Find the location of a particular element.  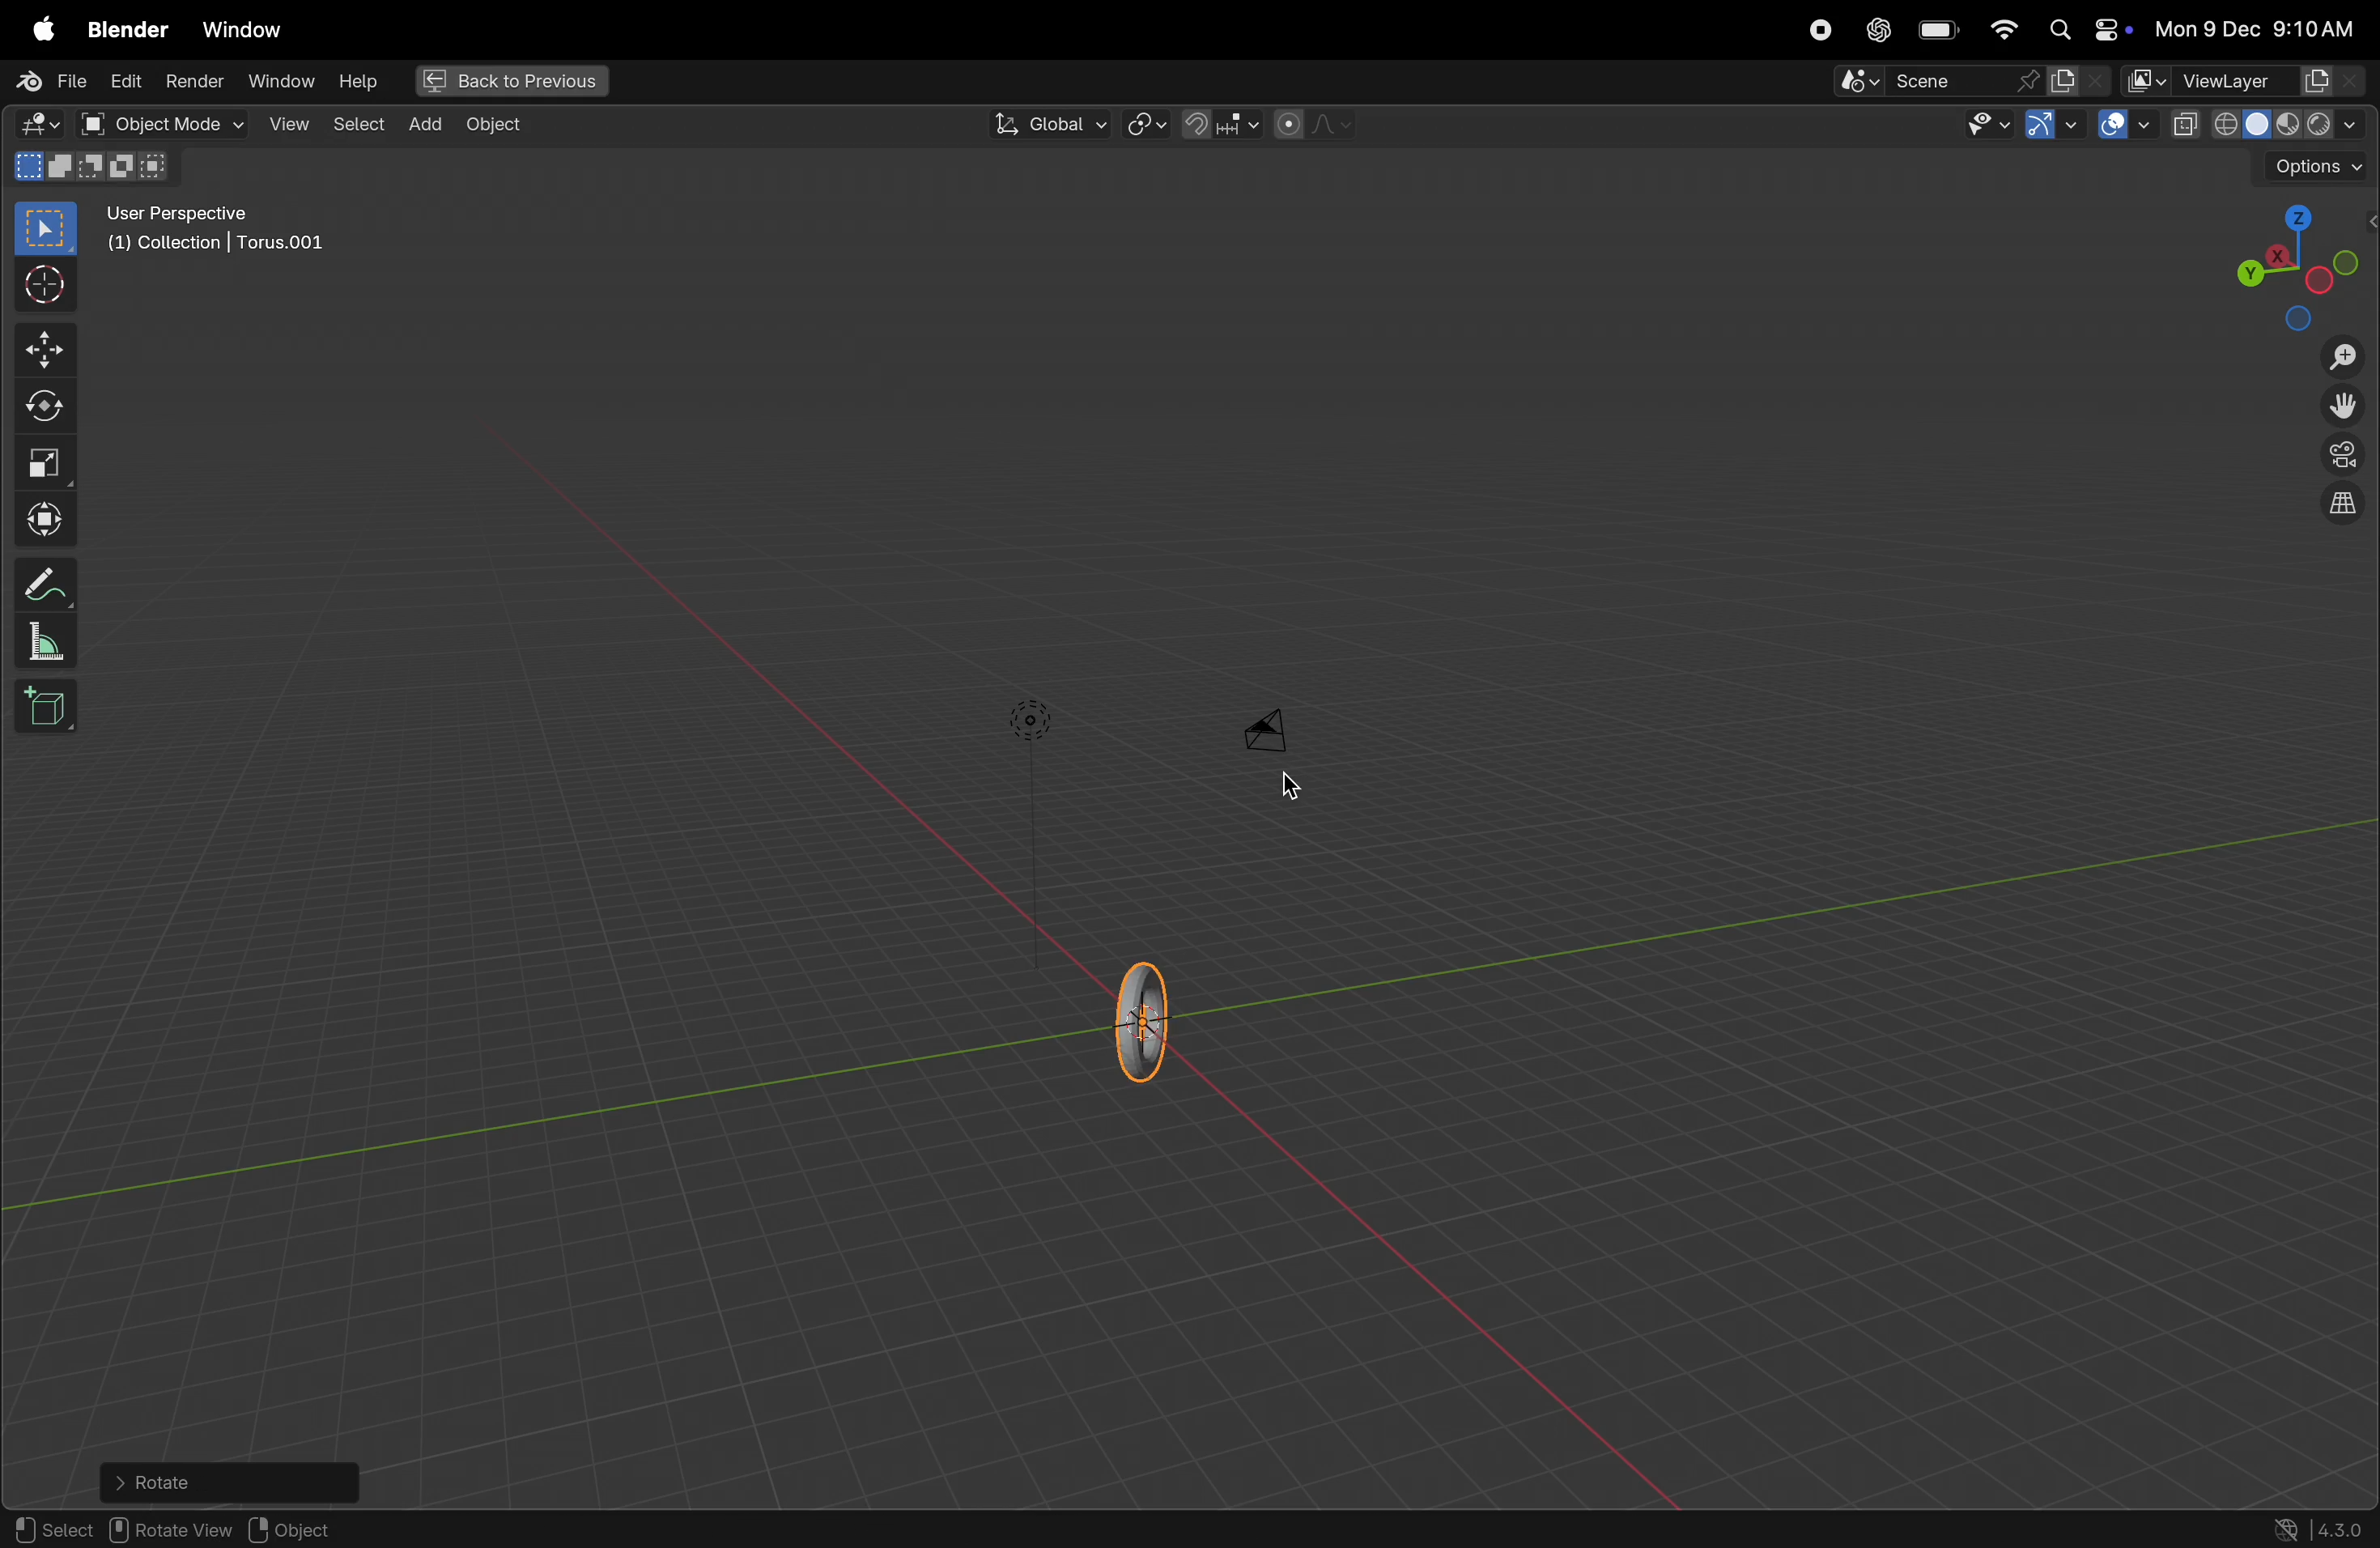

curosor is located at coordinates (51, 283).